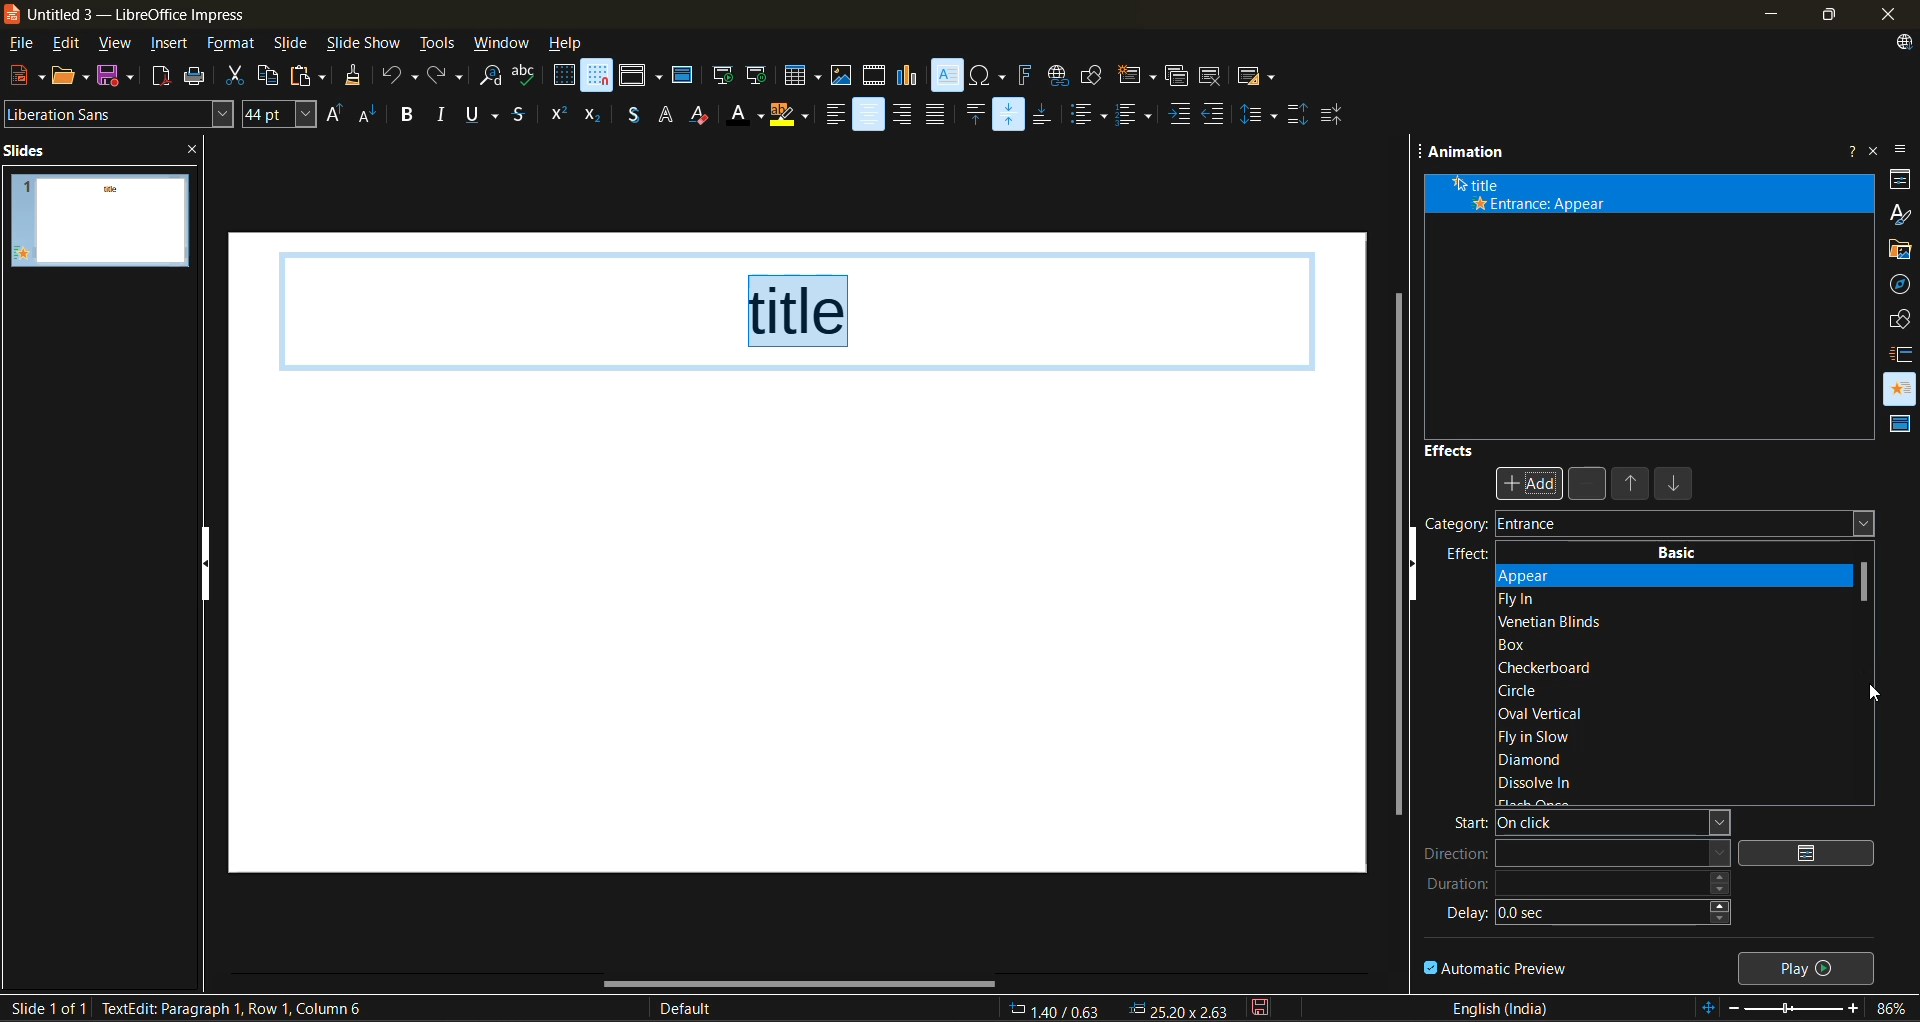 This screenshot has width=1920, height=1022. What do you see at coordinates (1025, 75) in the screenshot?
I see `insert fontwork text` at bounding box center [1025, 75].